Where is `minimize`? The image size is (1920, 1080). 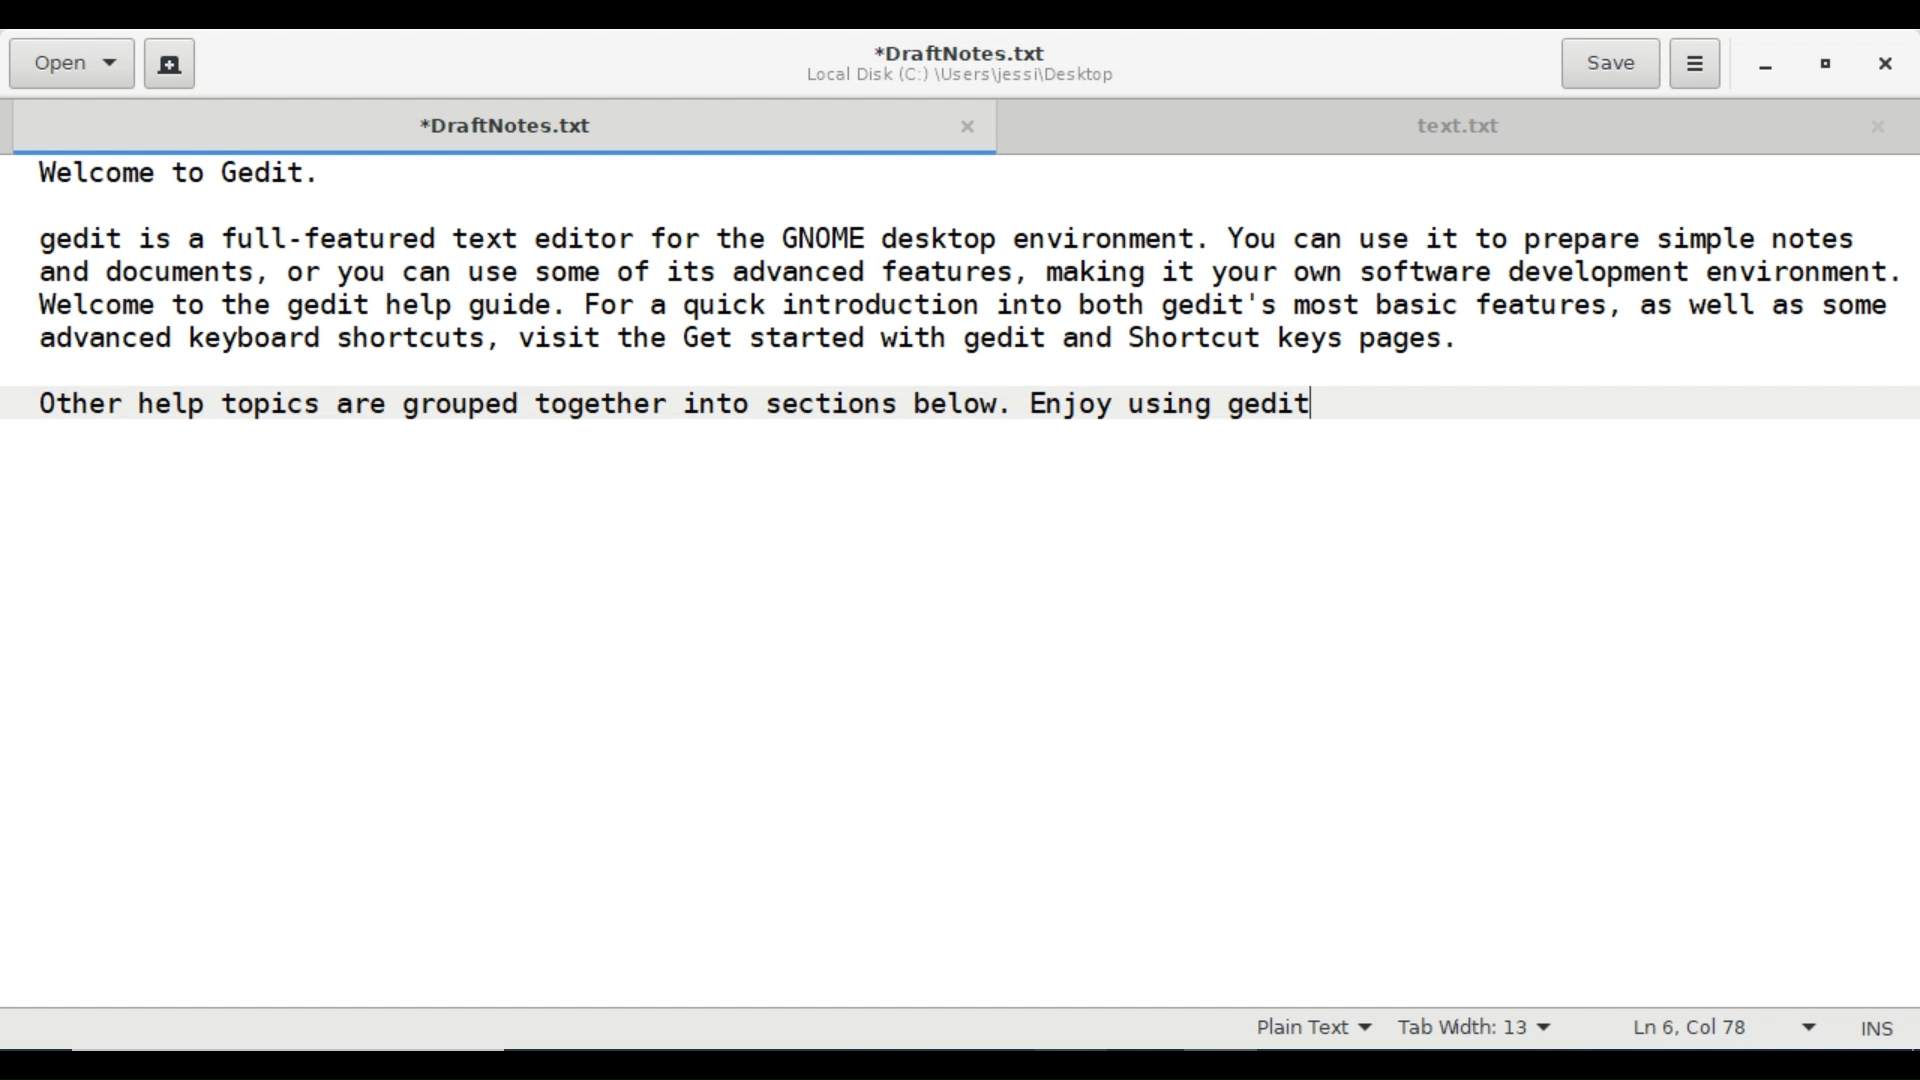
minimize is located at coordinates (1765, 63).